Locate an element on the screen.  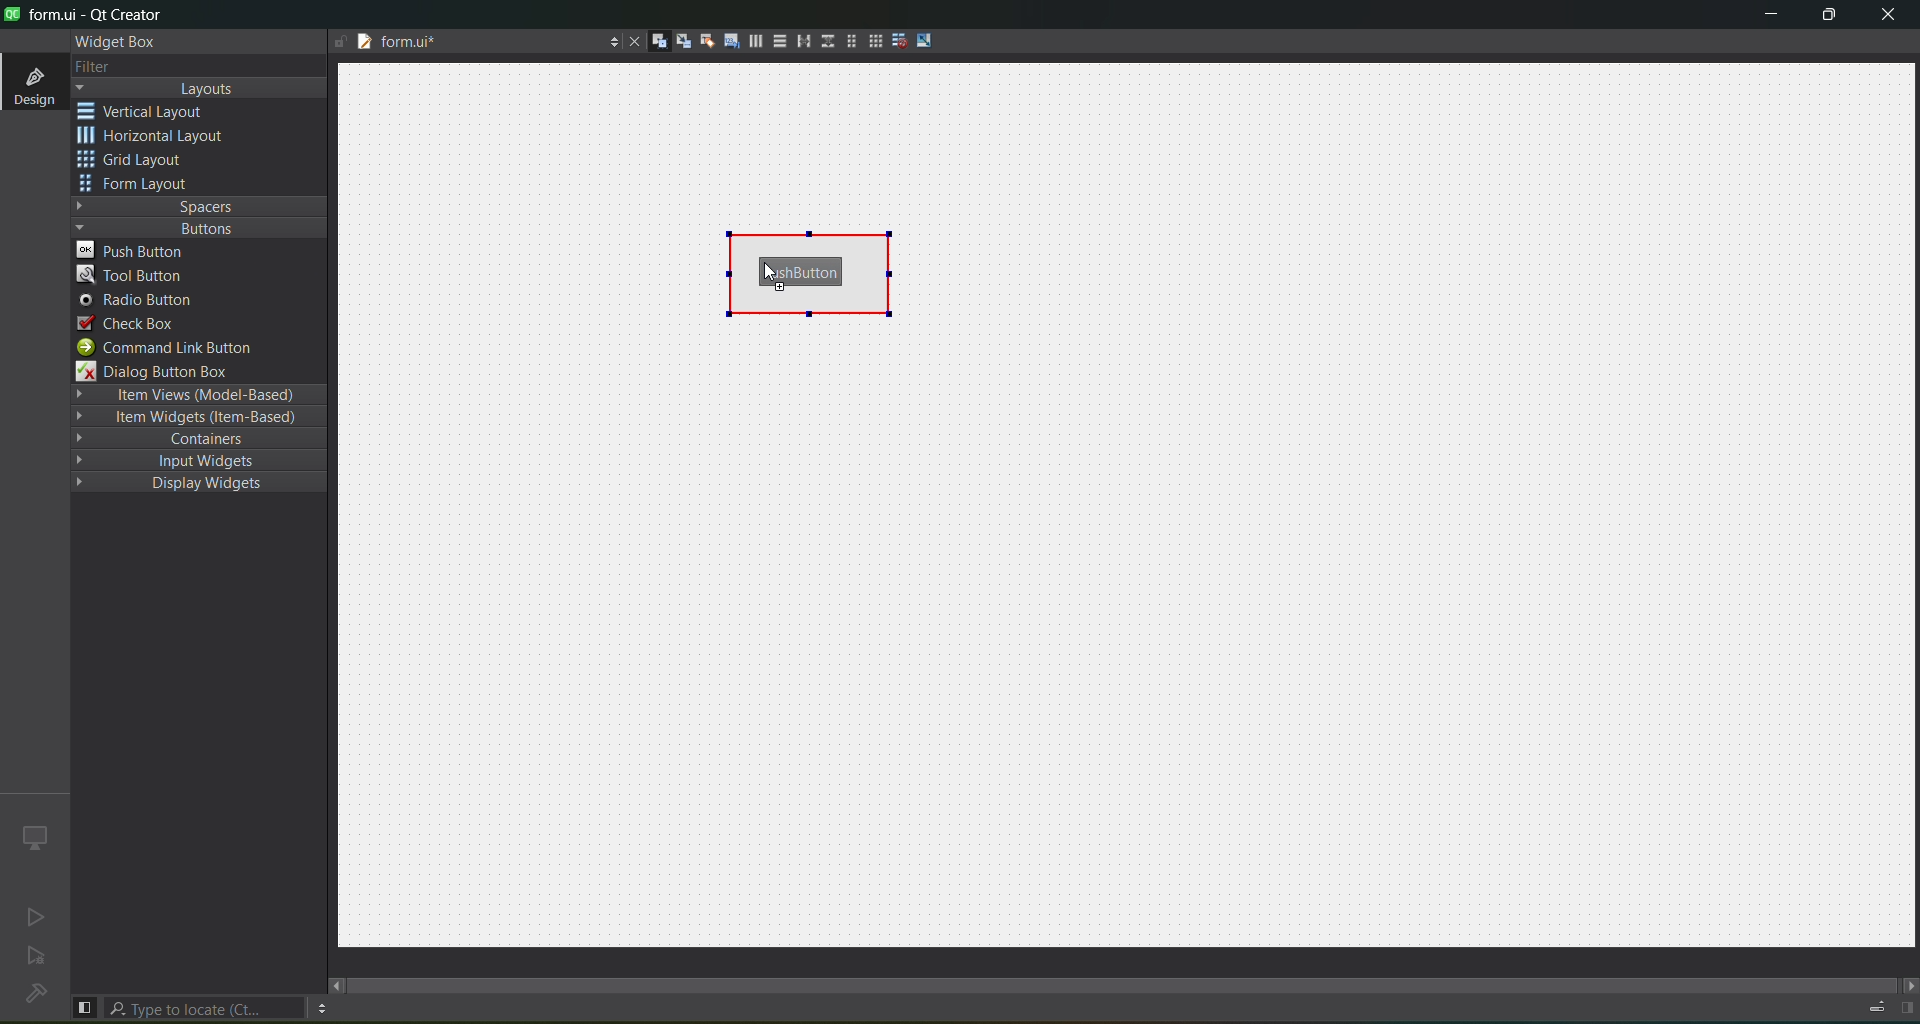
display widgets is located at coordinates (184, 484).